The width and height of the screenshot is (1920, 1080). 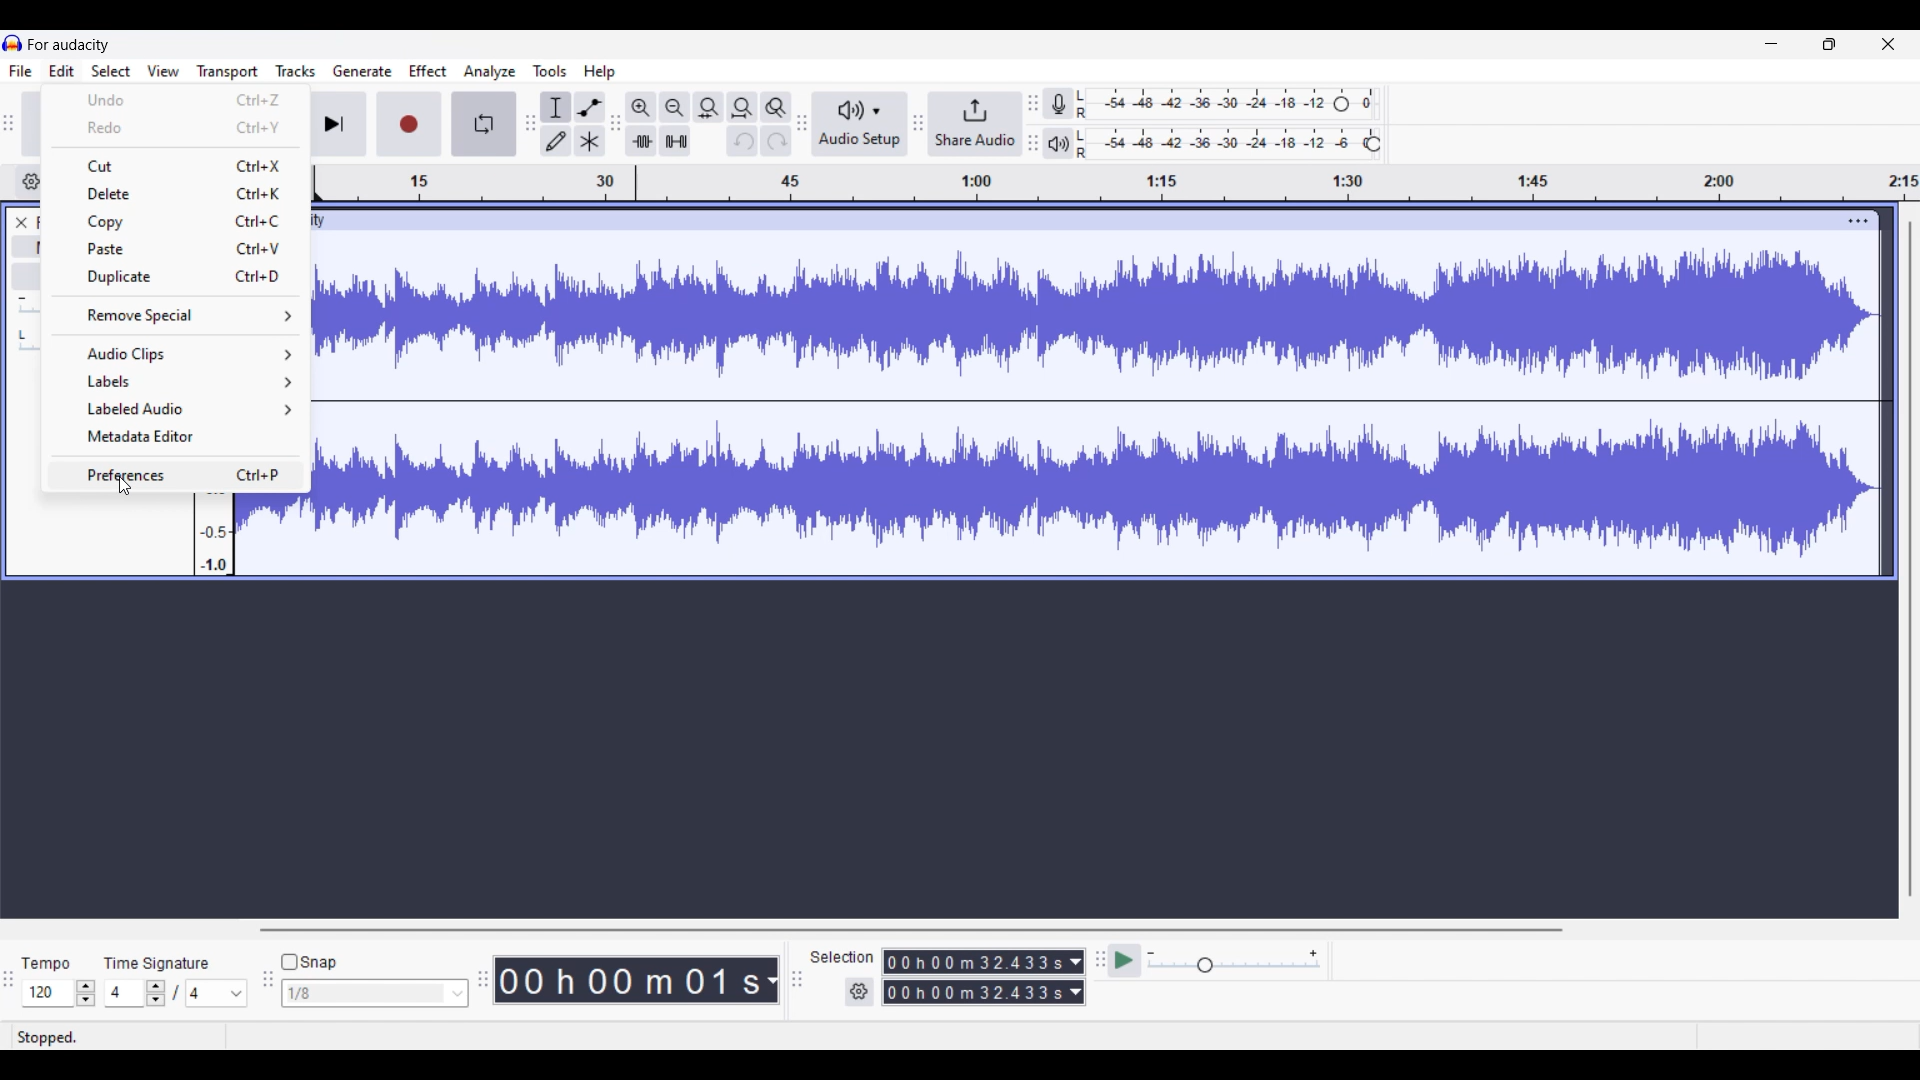 I want to click on Play at speed/Play at speed once, so click(x=1125, y=961).